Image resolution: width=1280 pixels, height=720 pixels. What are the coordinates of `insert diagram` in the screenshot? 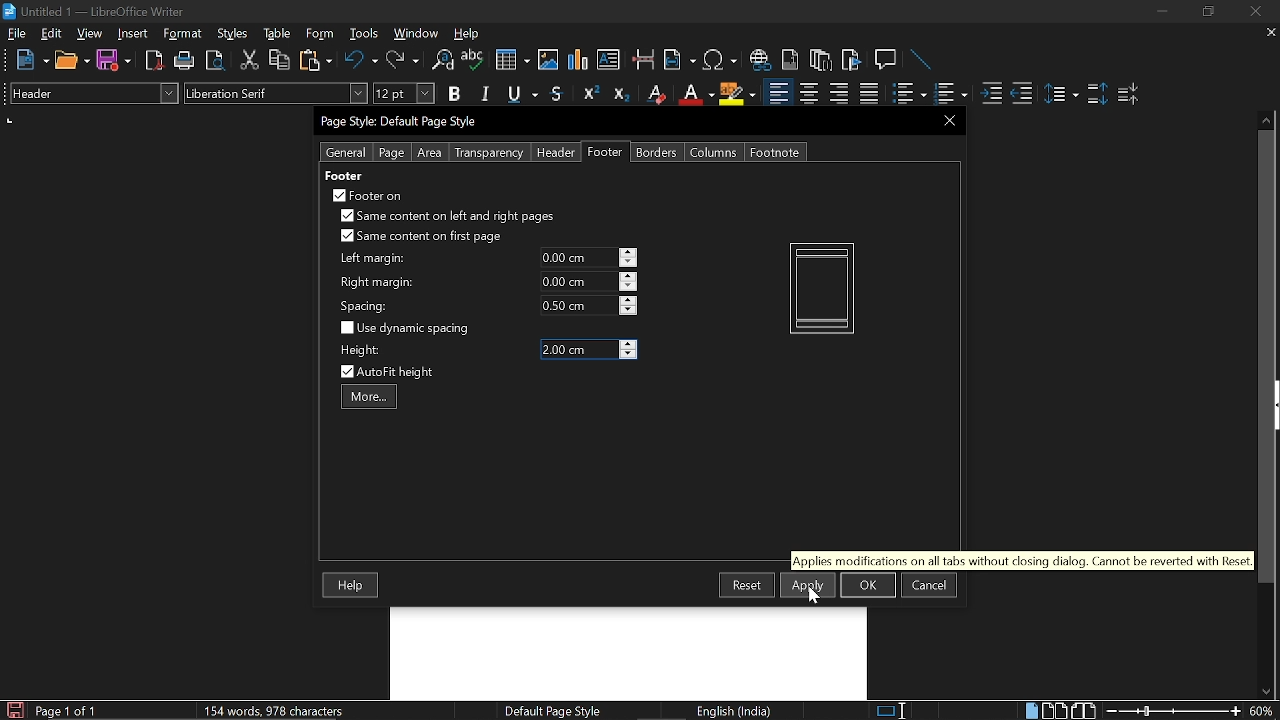 It's located at (578, 60).